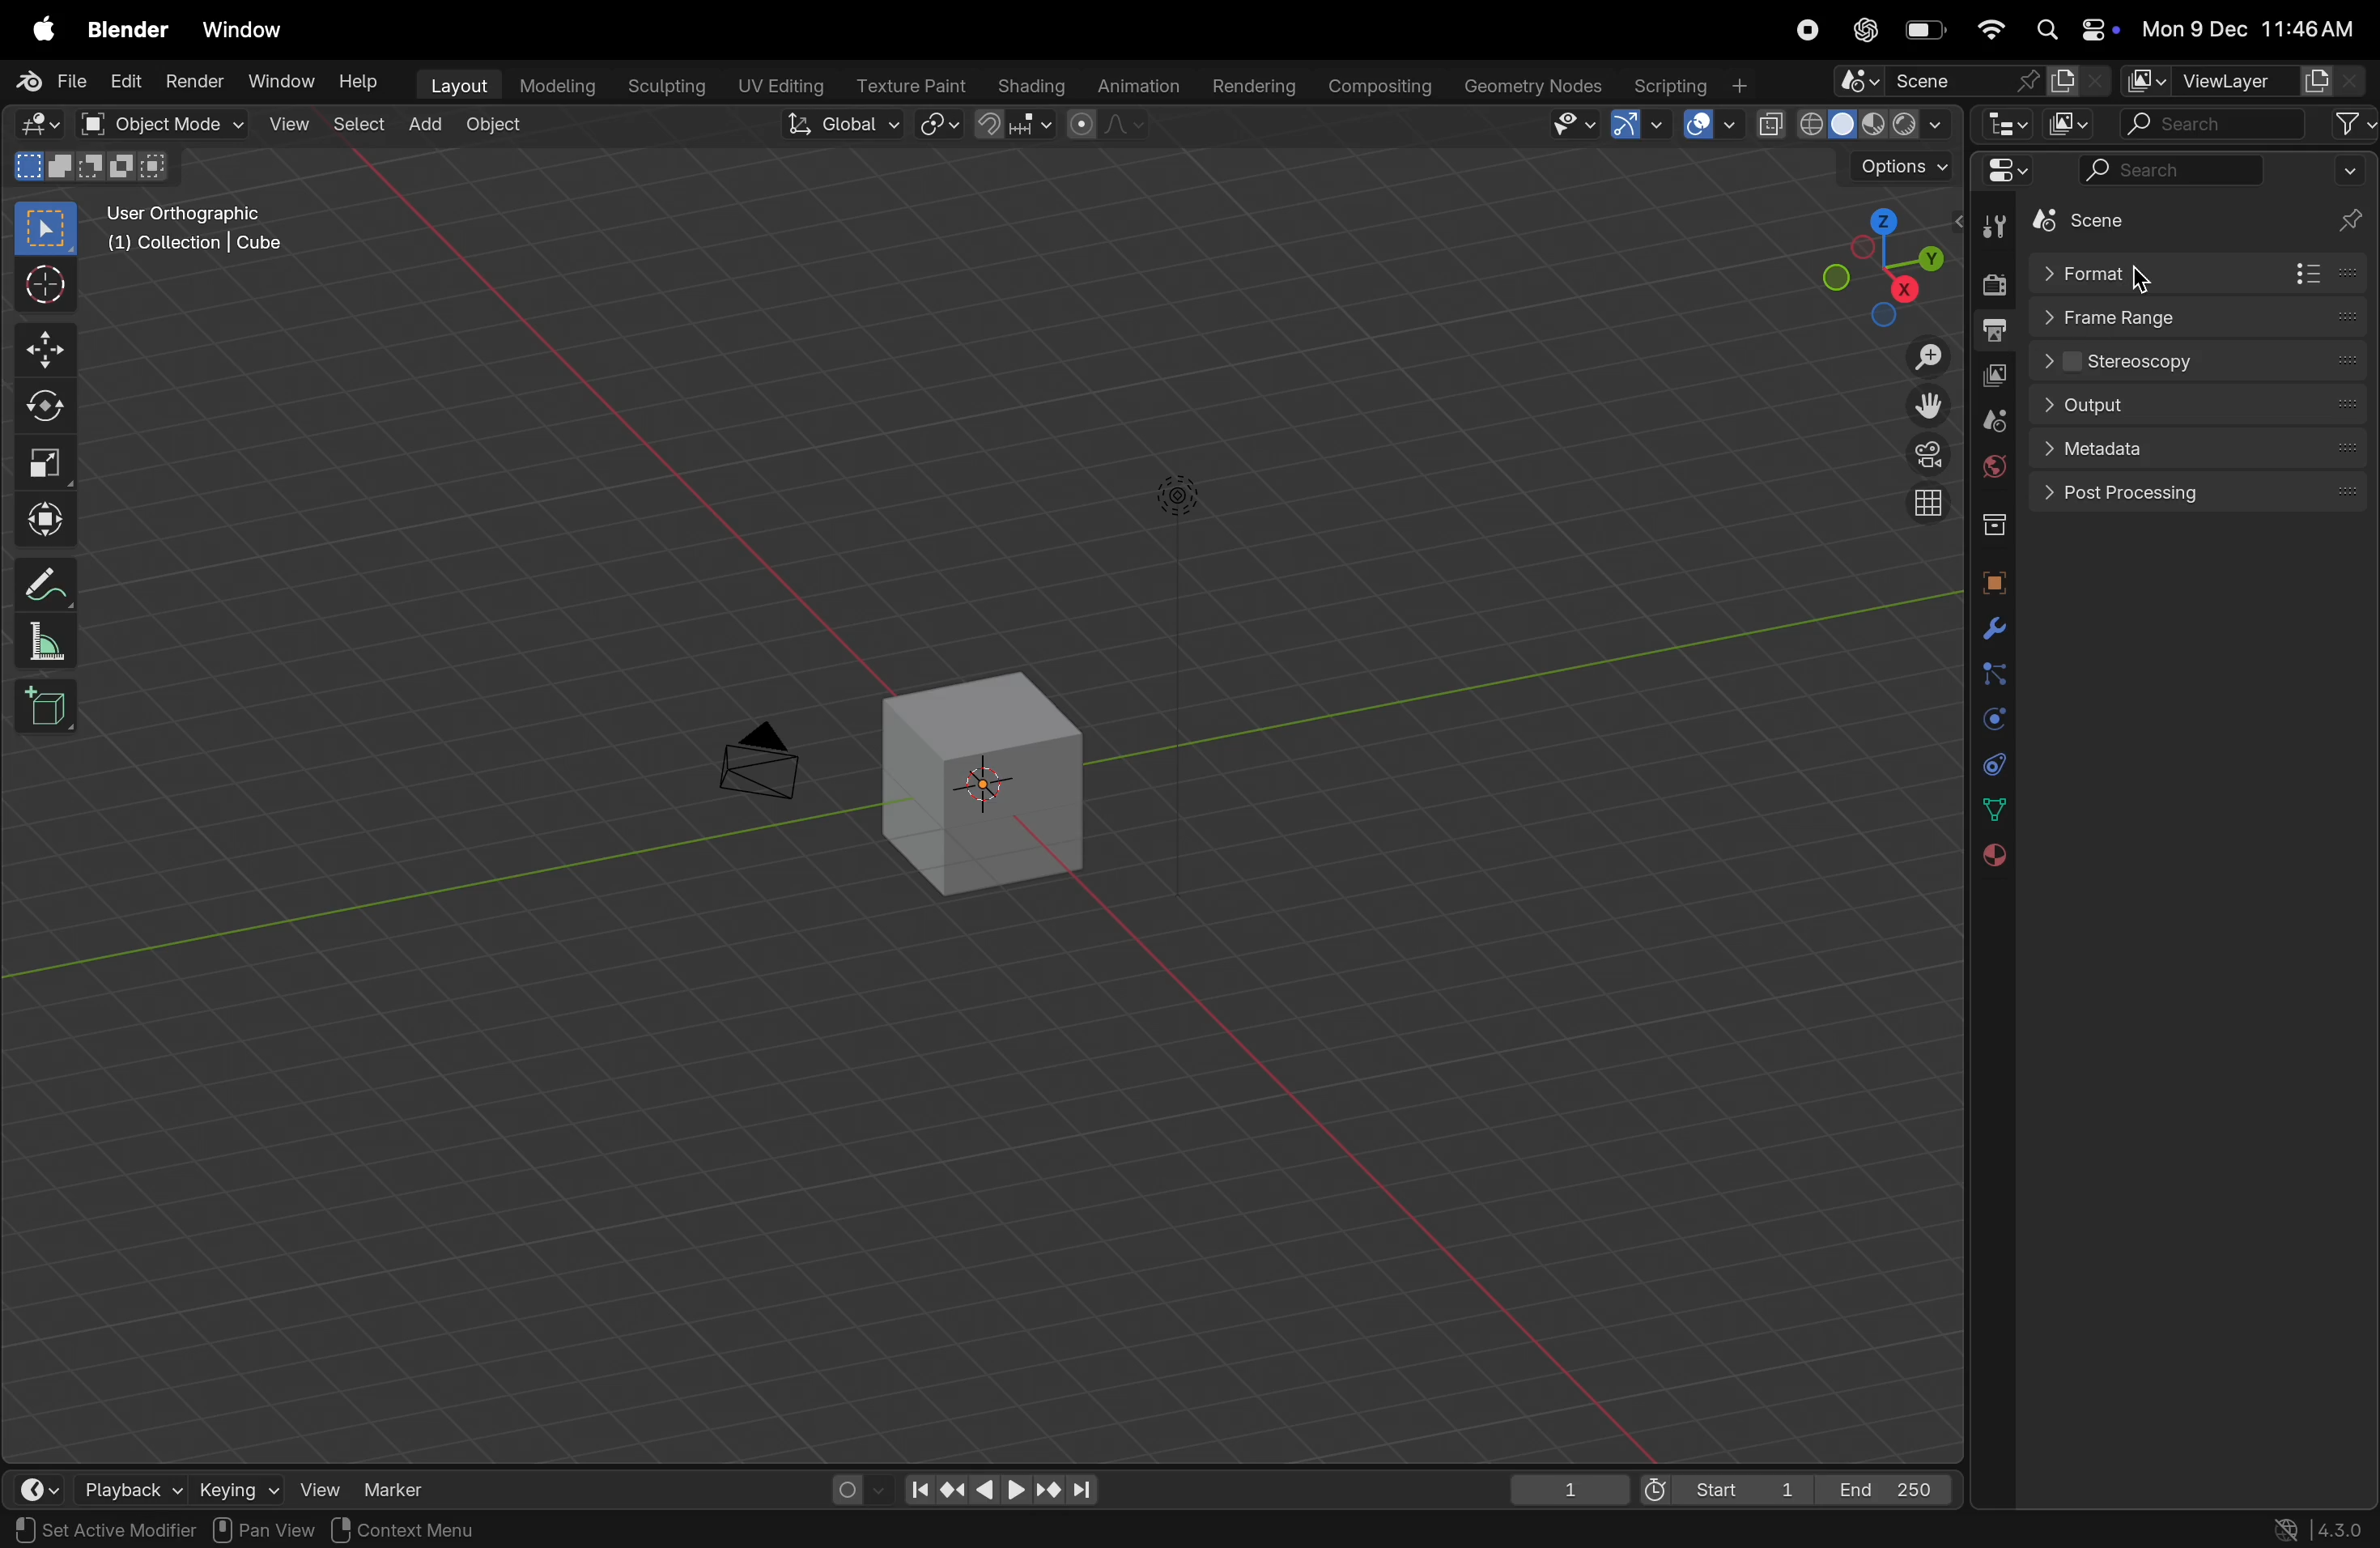 The width and height of the screenshot is (2380, 1548). Describe the element at coordinates (2203, 316) in the screenshot. I see `Frame range` at that location.